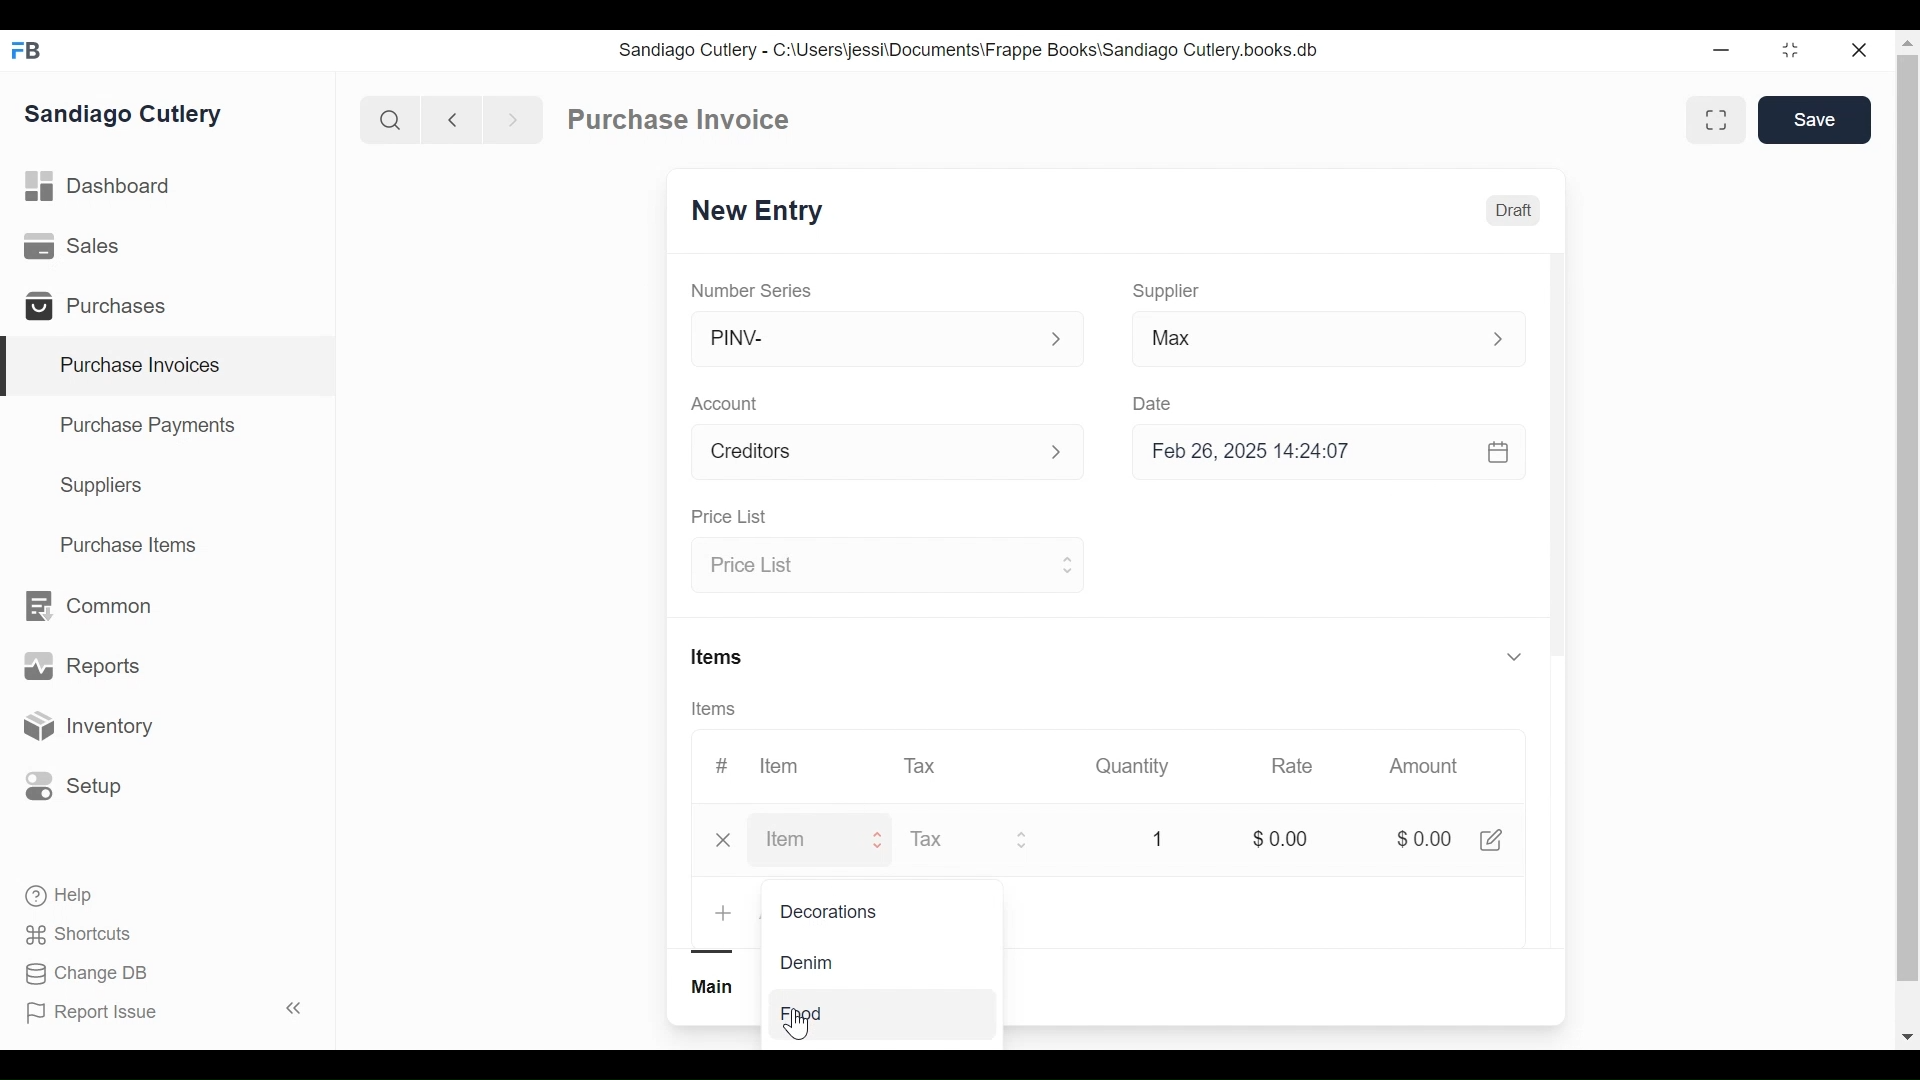  I want to click on Search, so click(390, 119).